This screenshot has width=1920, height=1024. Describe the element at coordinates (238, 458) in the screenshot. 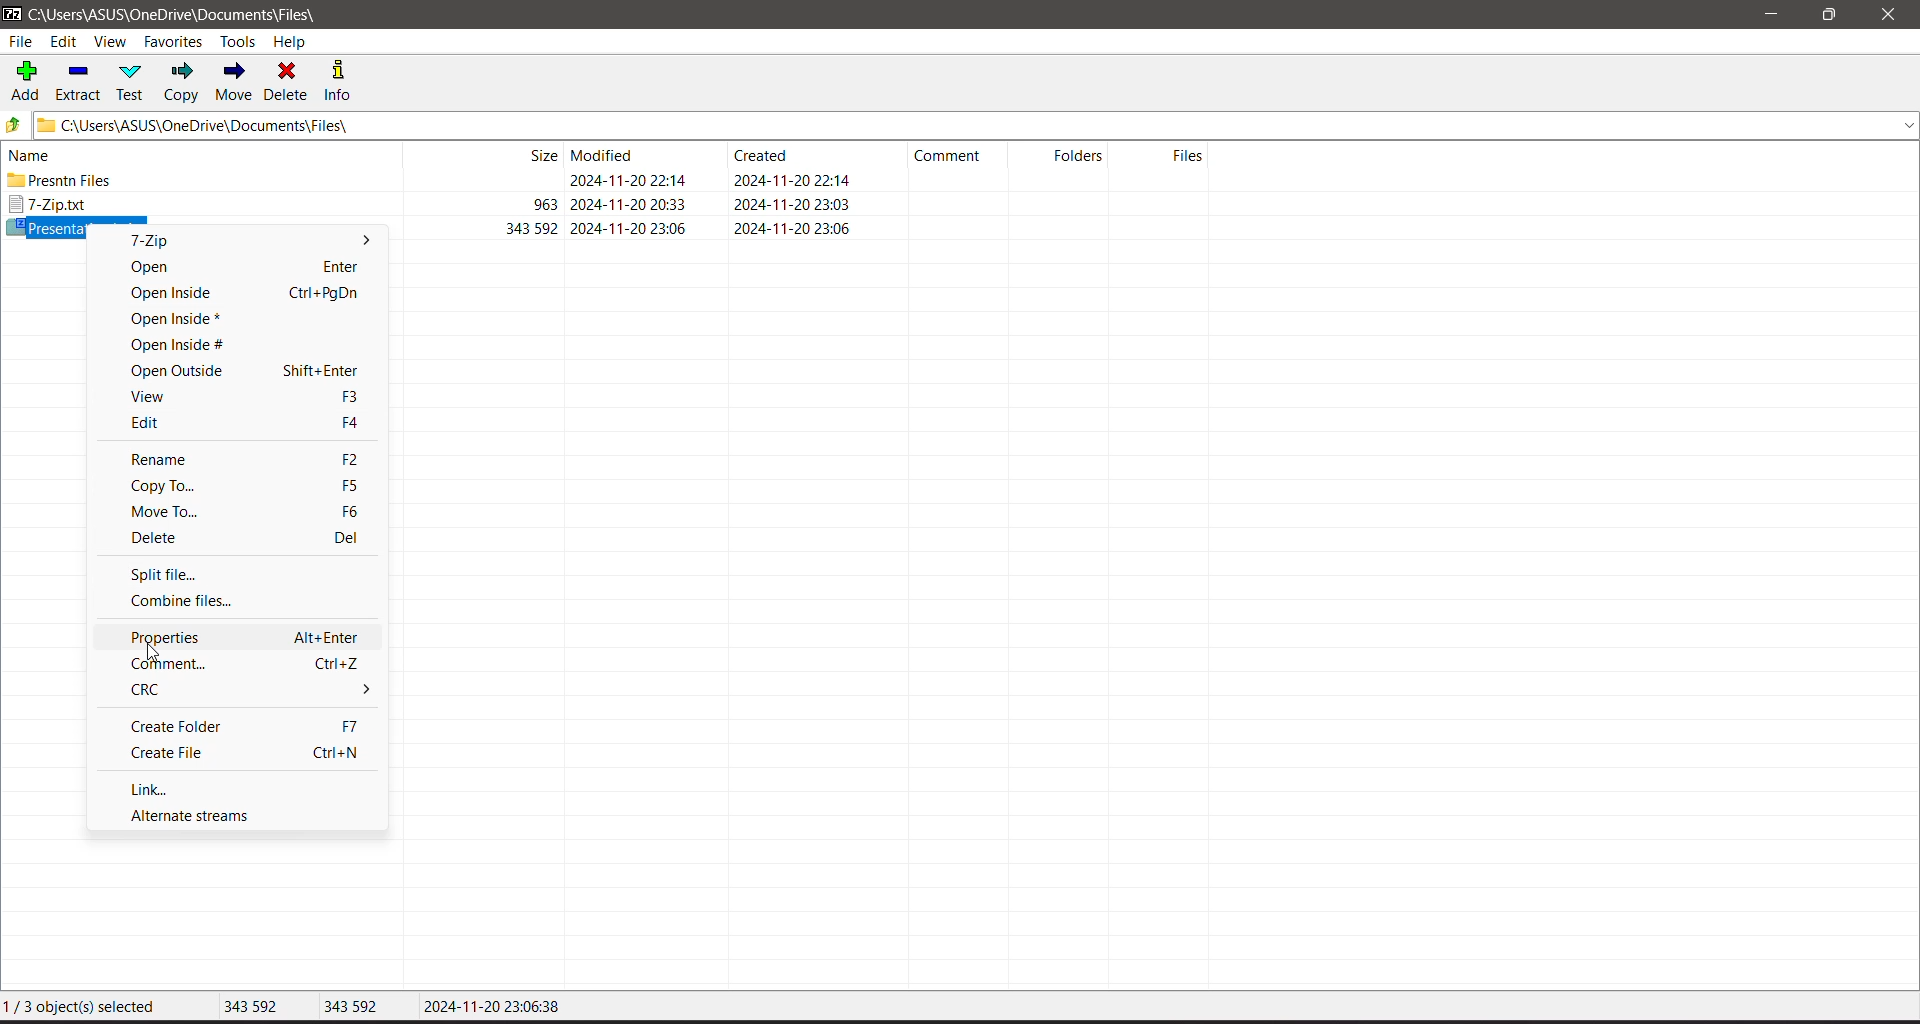

I see `Rename` at that location.